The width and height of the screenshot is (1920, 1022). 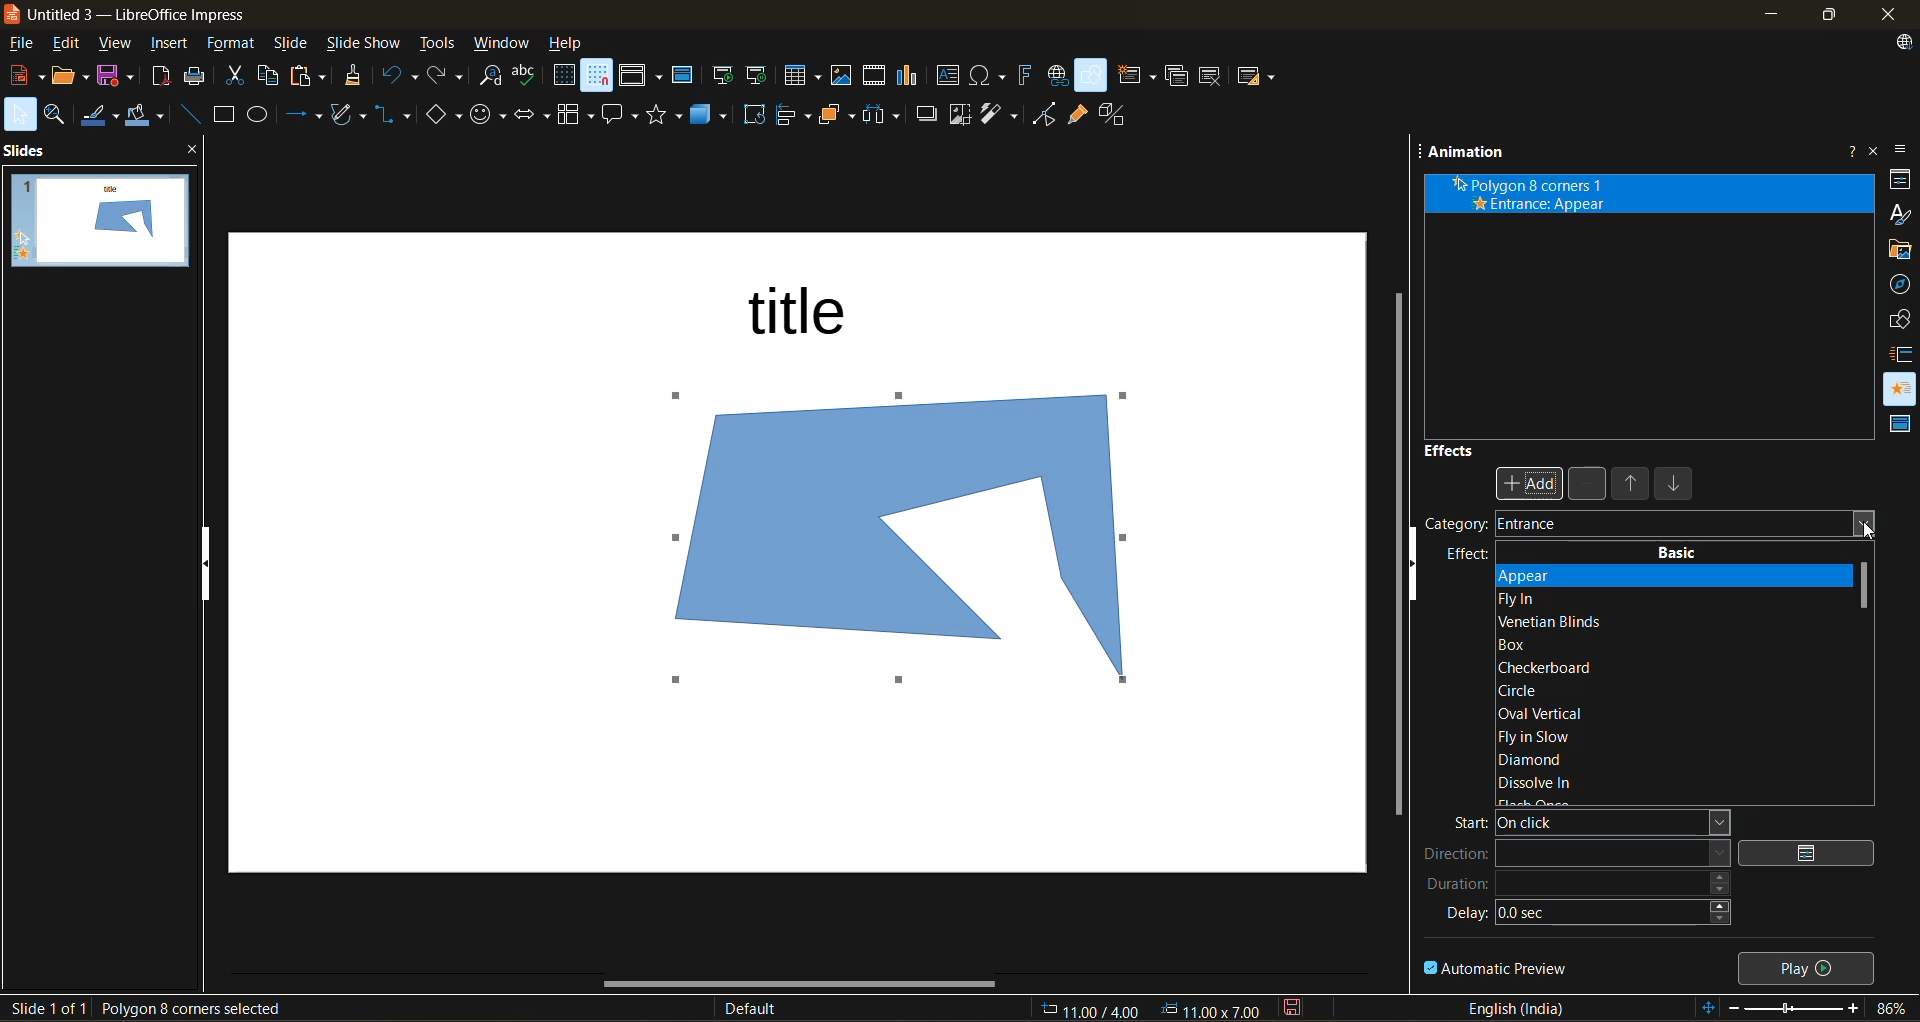 I want to click on block arrows, so click(x=534, y=117).